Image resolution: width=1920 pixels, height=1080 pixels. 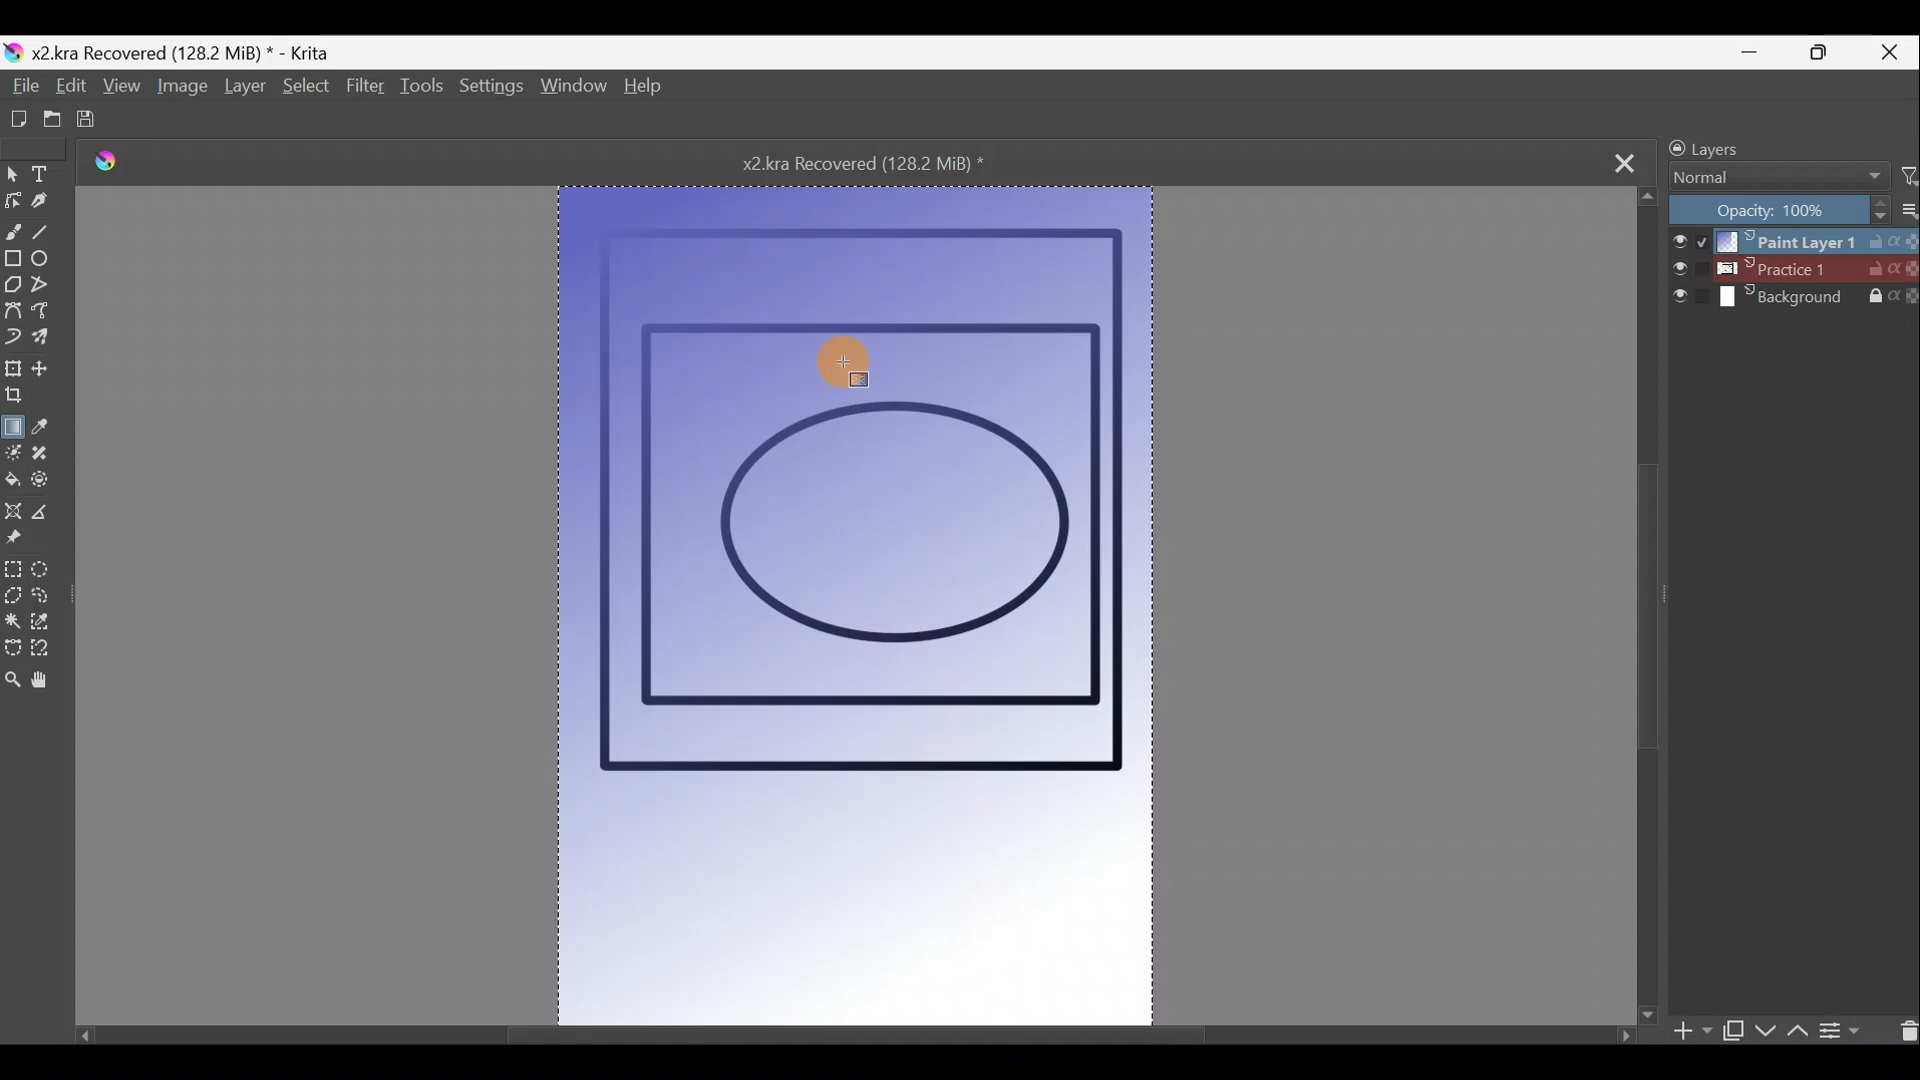 What do you see at coordinates (1694, 1032) in the screenshot?
I see `Add layer/mask` at bounding box center [1694, 1032].